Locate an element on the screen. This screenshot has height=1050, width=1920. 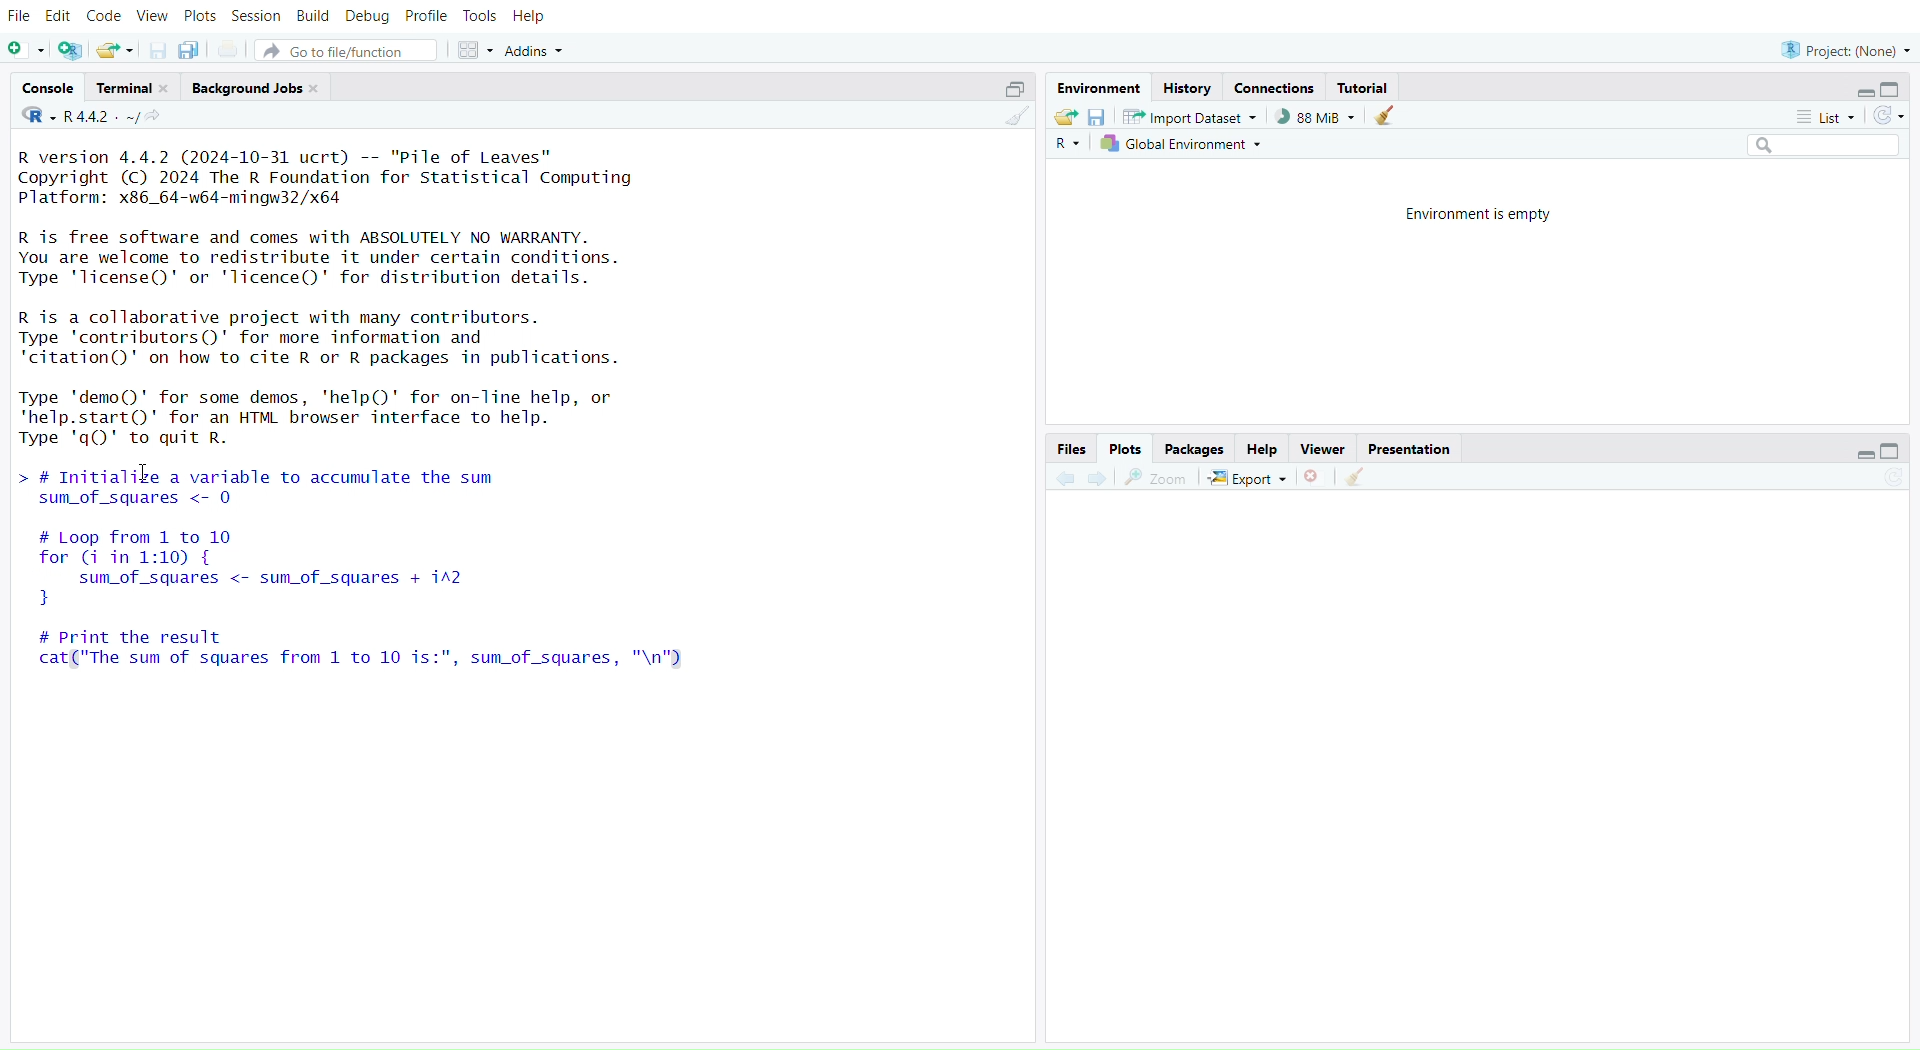
# Loop from 1 to 10 is located at coordinates (140, 535).